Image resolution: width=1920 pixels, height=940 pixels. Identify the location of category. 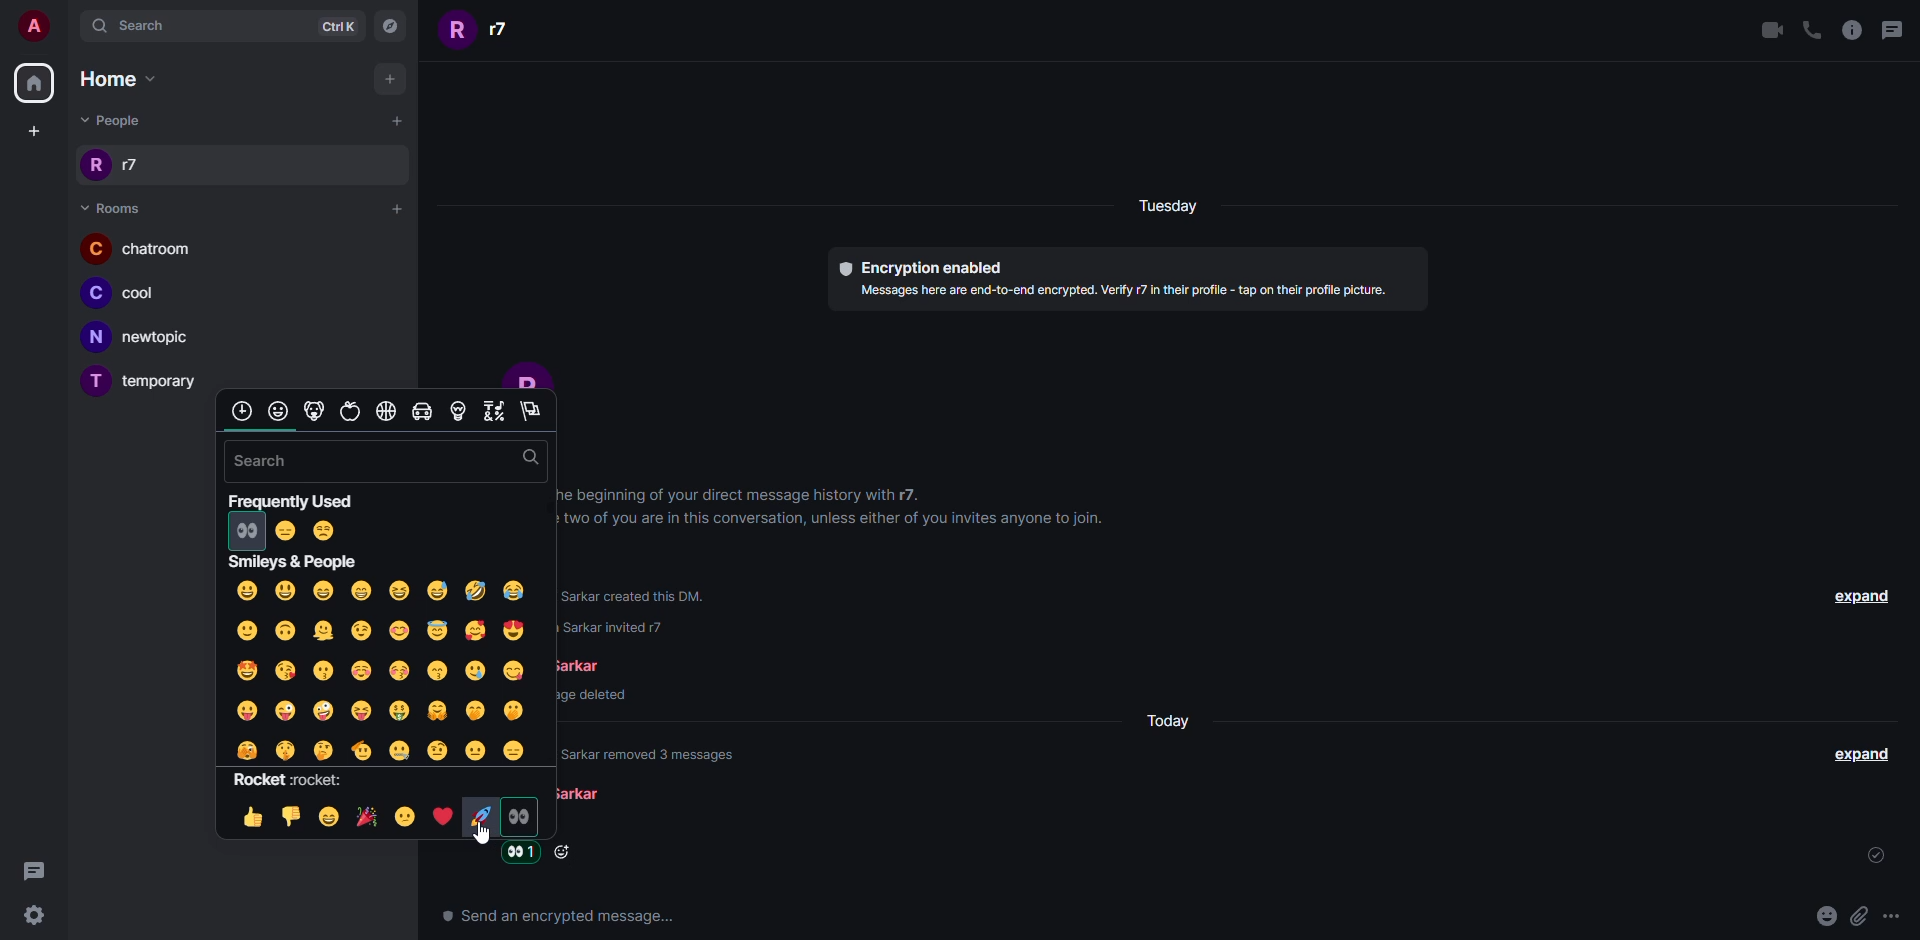
(315, 411).